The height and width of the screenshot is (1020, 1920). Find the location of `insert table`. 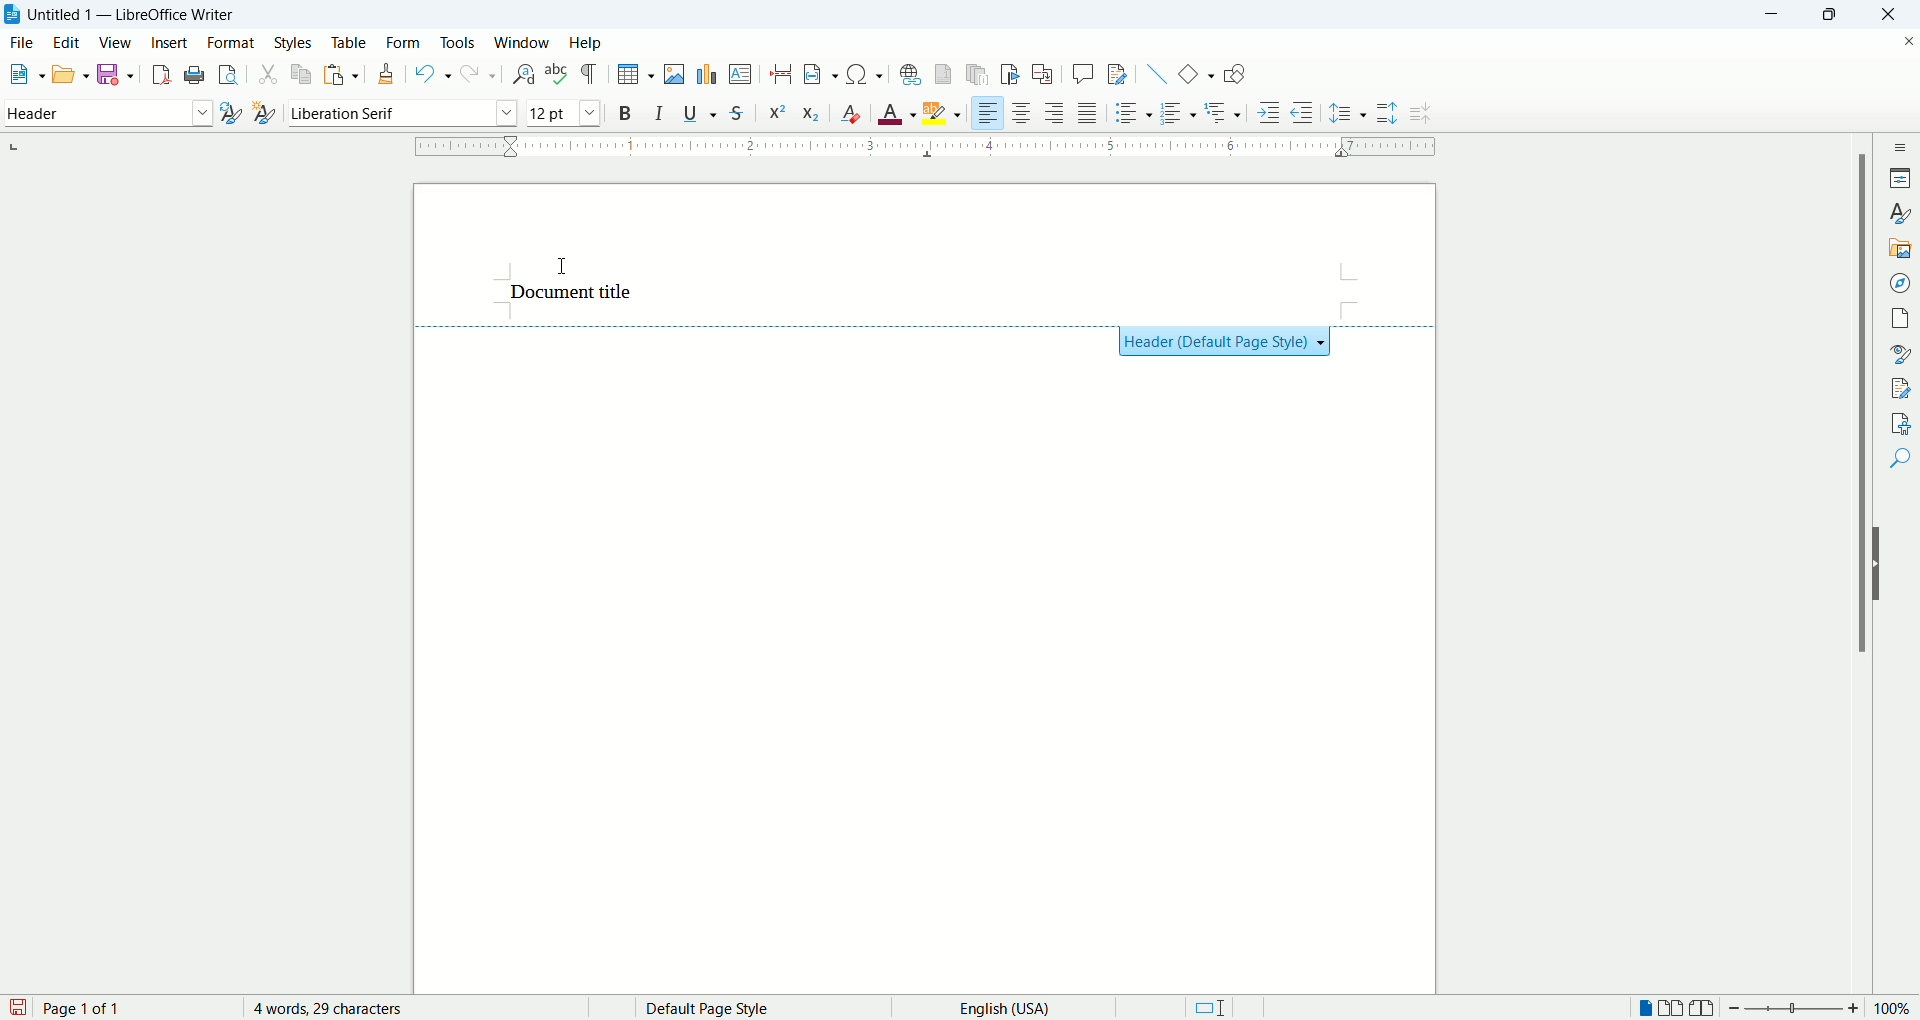

insert table is located at coordinates (636, 75).